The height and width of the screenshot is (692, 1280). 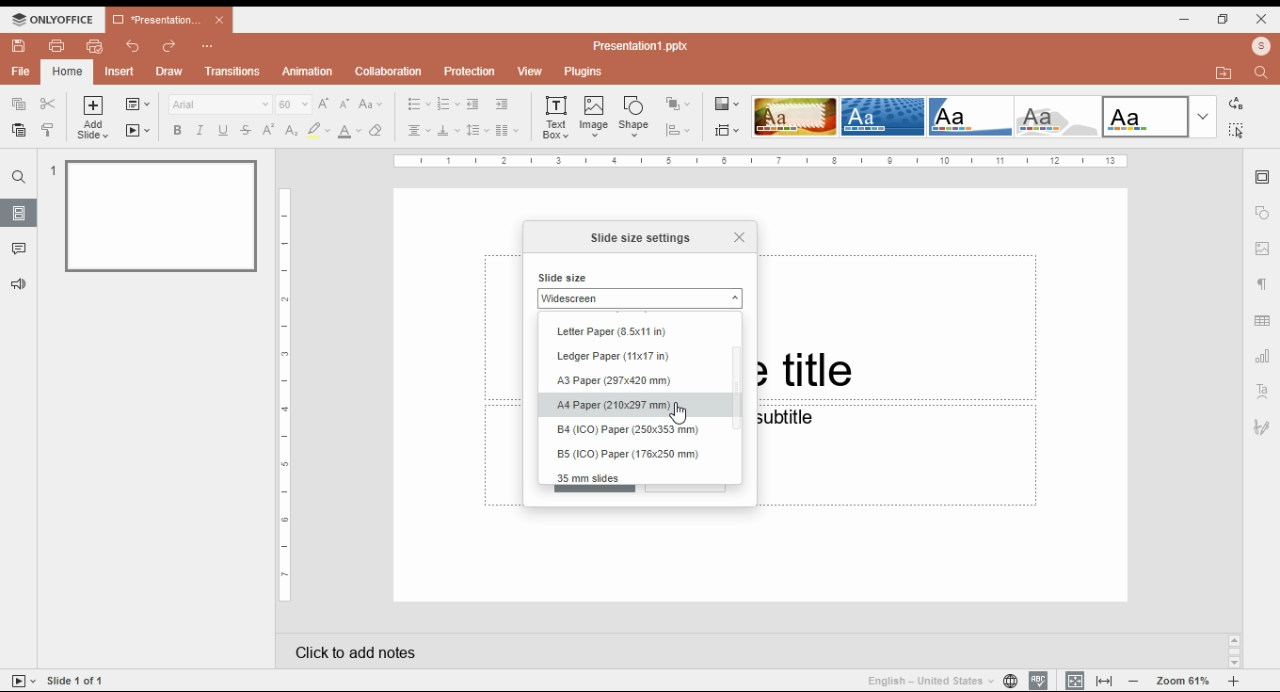 What do you see at coordinates (1227, 74) in the screenshot?
I see `open file location` at bounding box center [1227, 74].